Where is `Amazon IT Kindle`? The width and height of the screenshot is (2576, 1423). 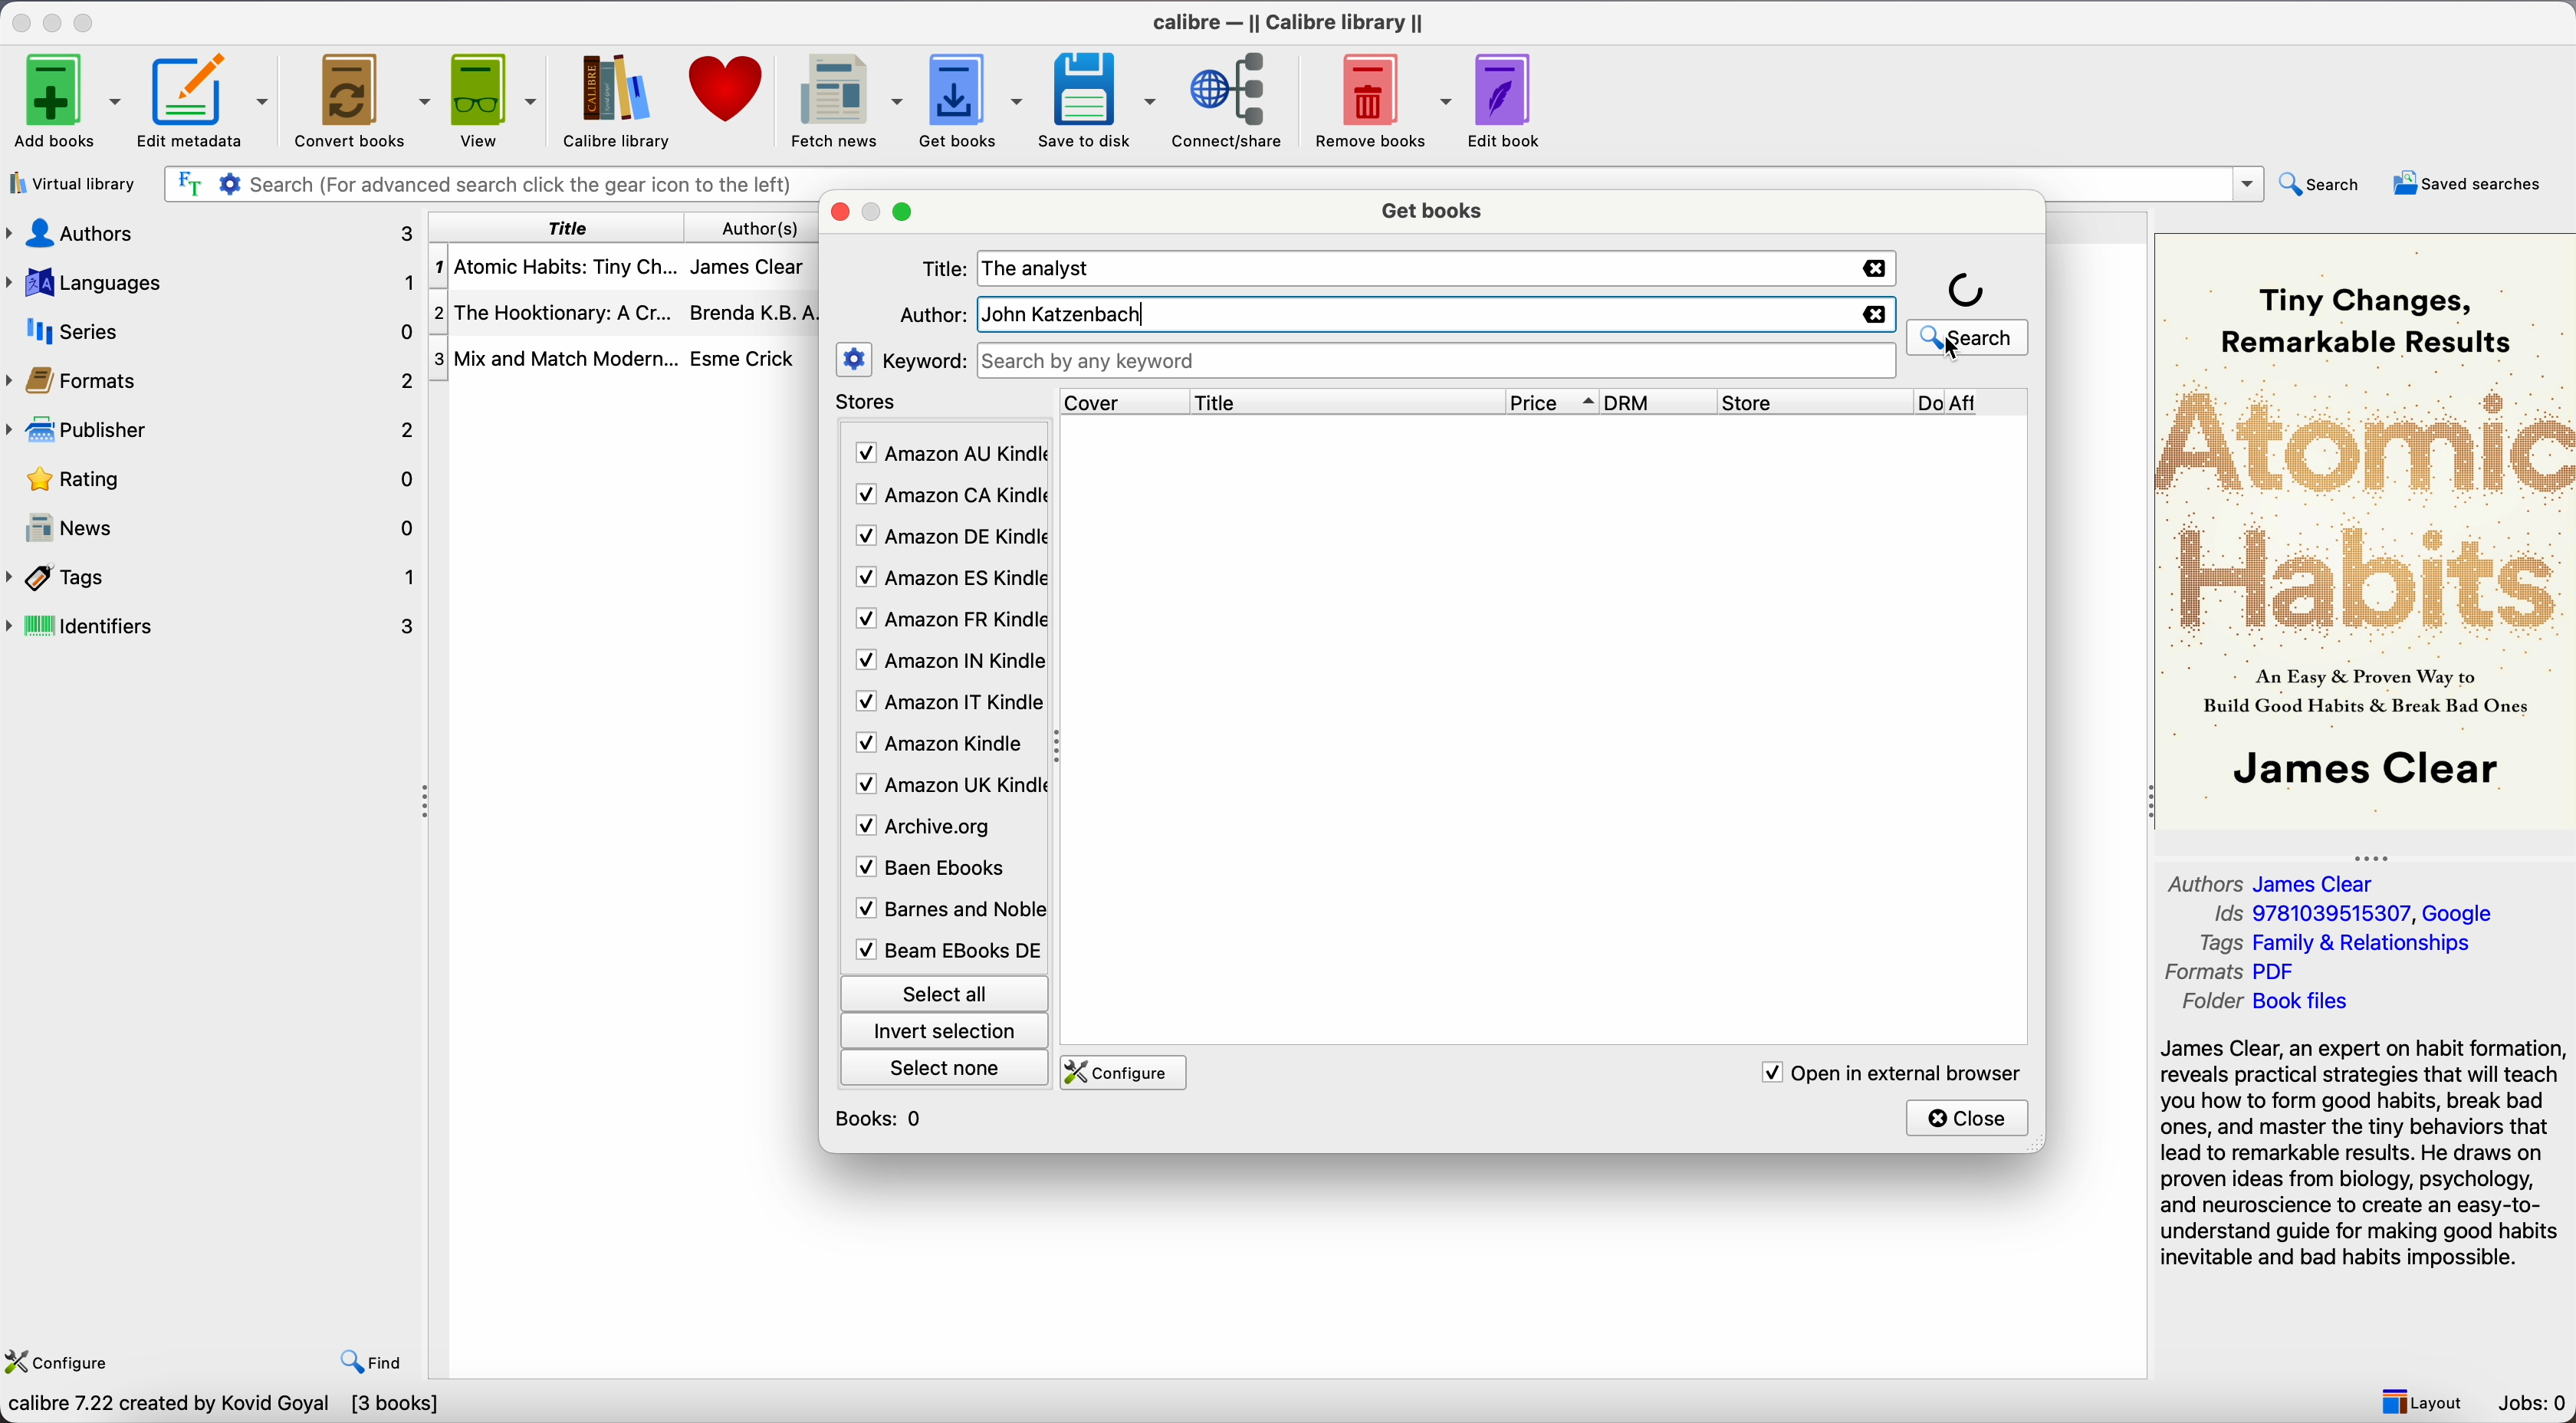
Amazon IT Kindle is located at coordinates (947, 707).